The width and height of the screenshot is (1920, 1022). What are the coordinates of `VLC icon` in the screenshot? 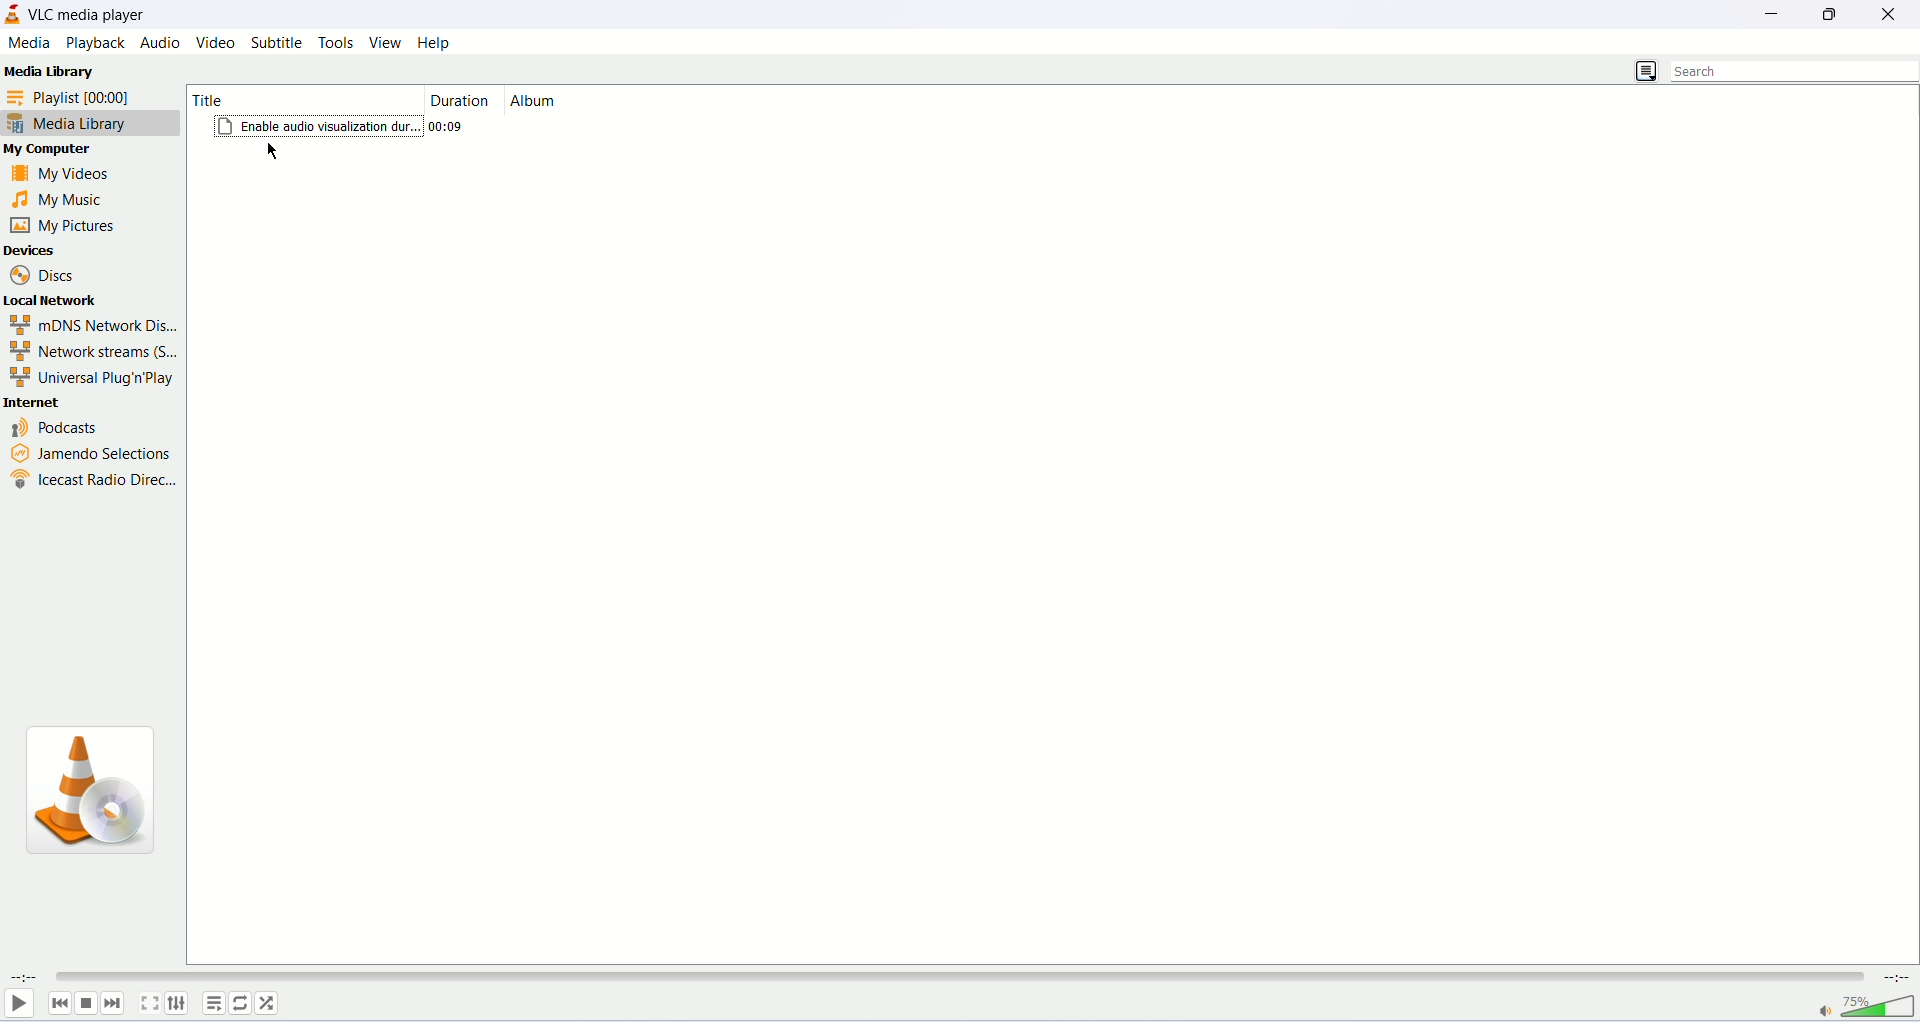 It's located at (101, 796).